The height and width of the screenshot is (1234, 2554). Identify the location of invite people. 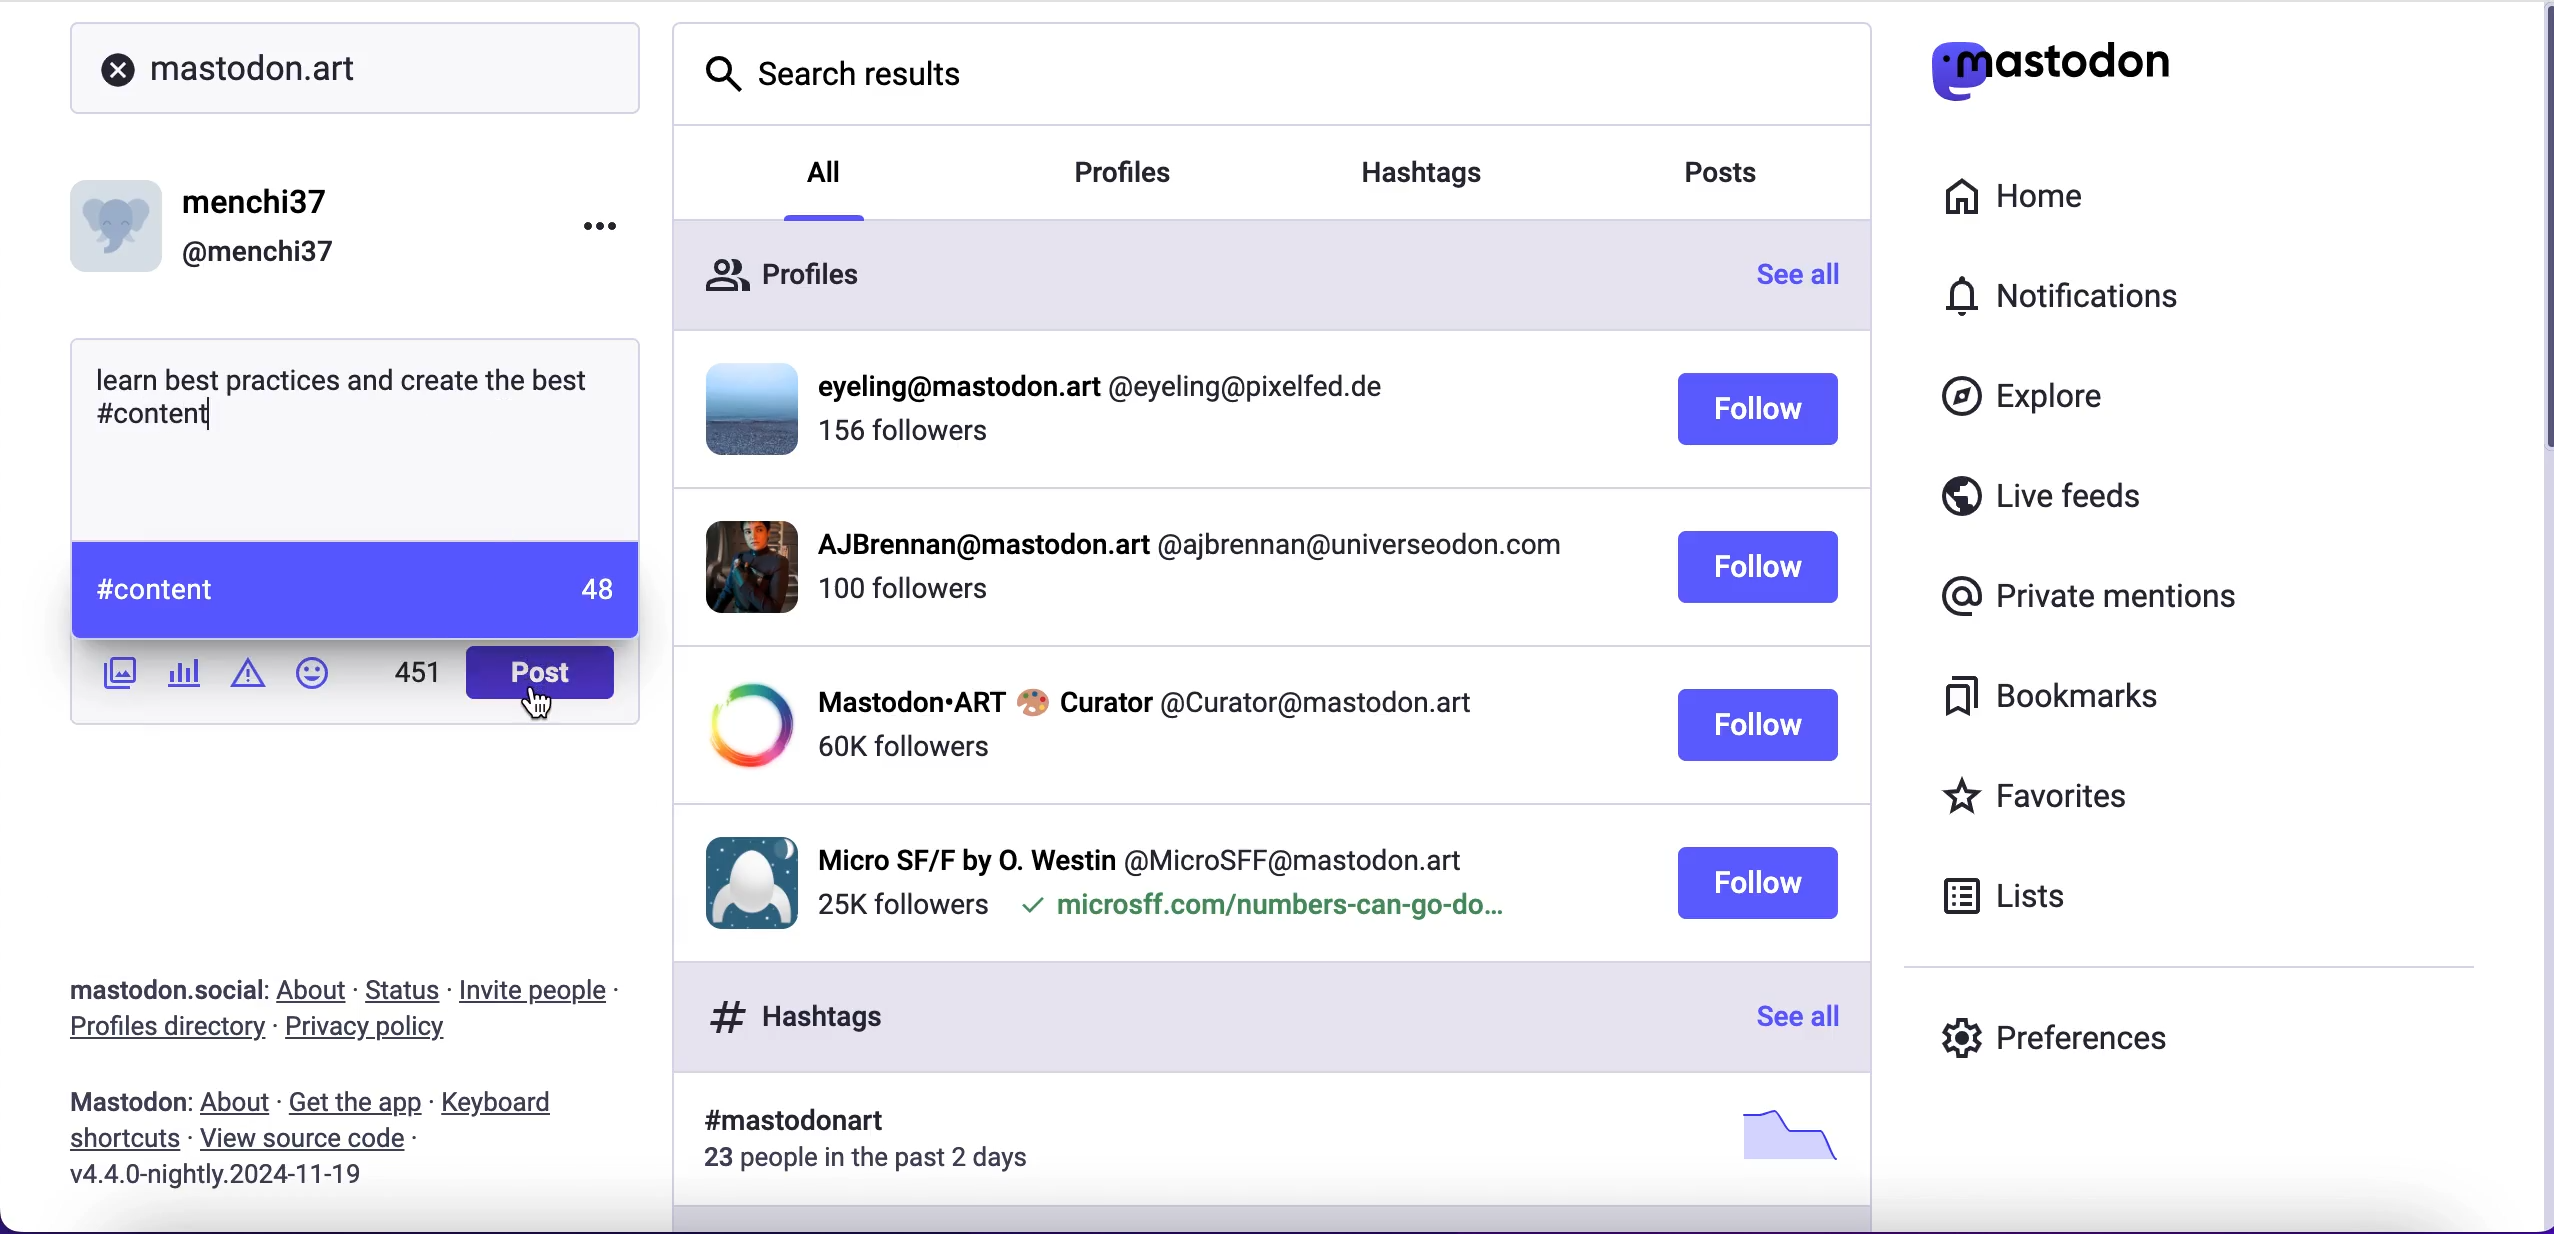
(546, 990).